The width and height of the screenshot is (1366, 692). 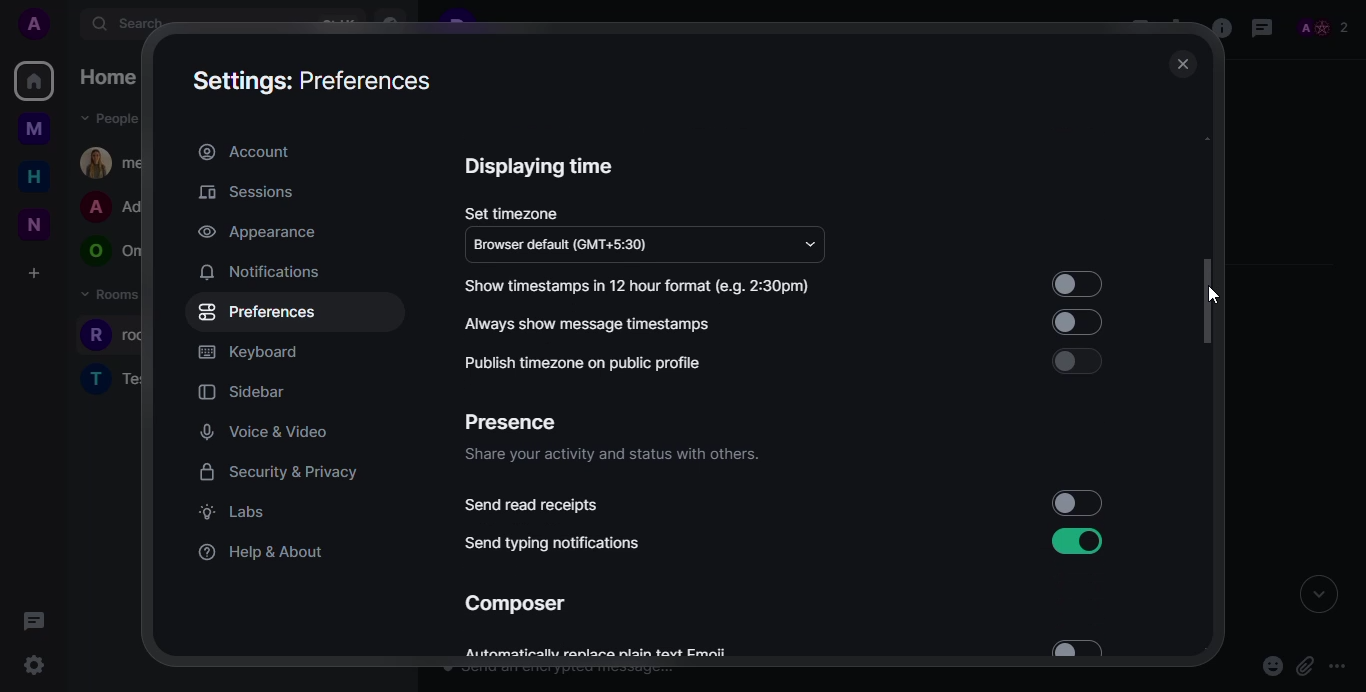 What do you see at coordinates (1078, 361) in the screenshot?
I see `Toggle button` at bounding box center [1078, 361].